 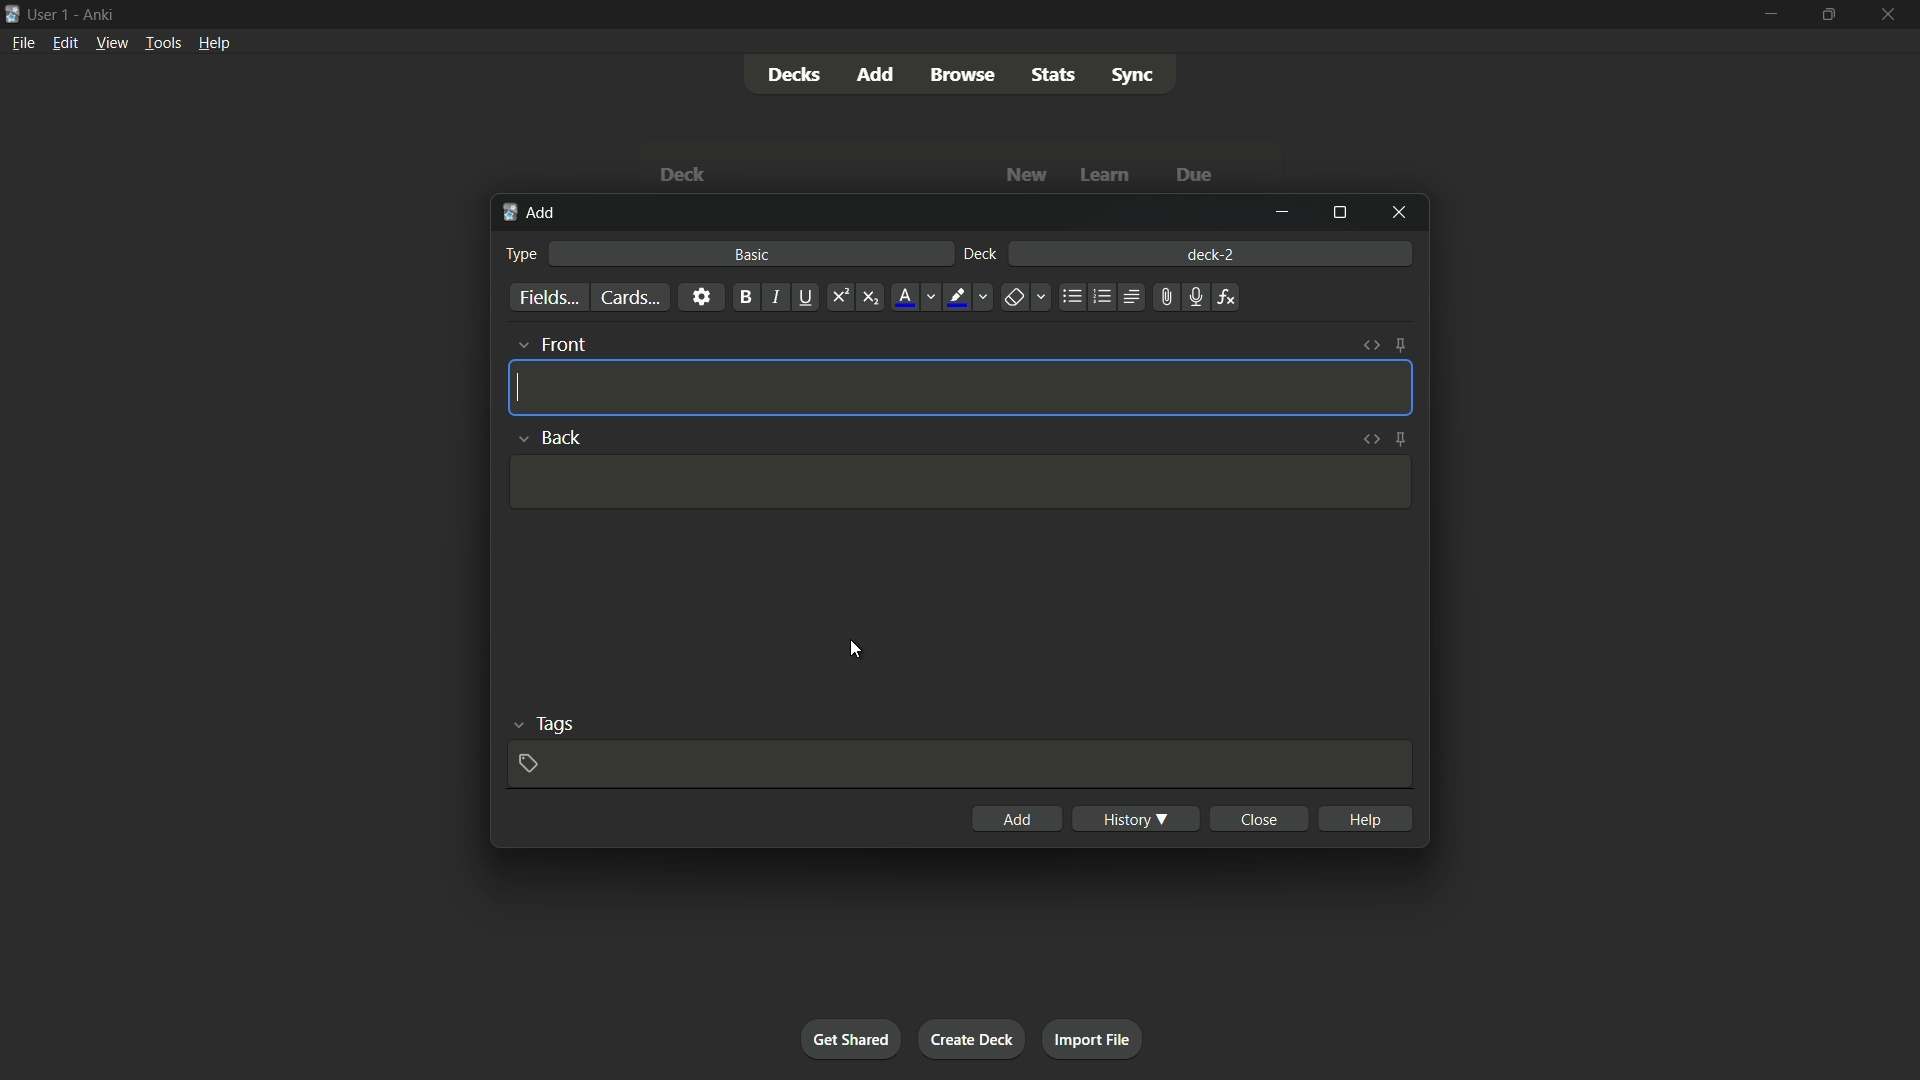 What do you see at coordinates (1395, 212) in the screenshot?
I see `close window` at bounding box center [1395, 212].